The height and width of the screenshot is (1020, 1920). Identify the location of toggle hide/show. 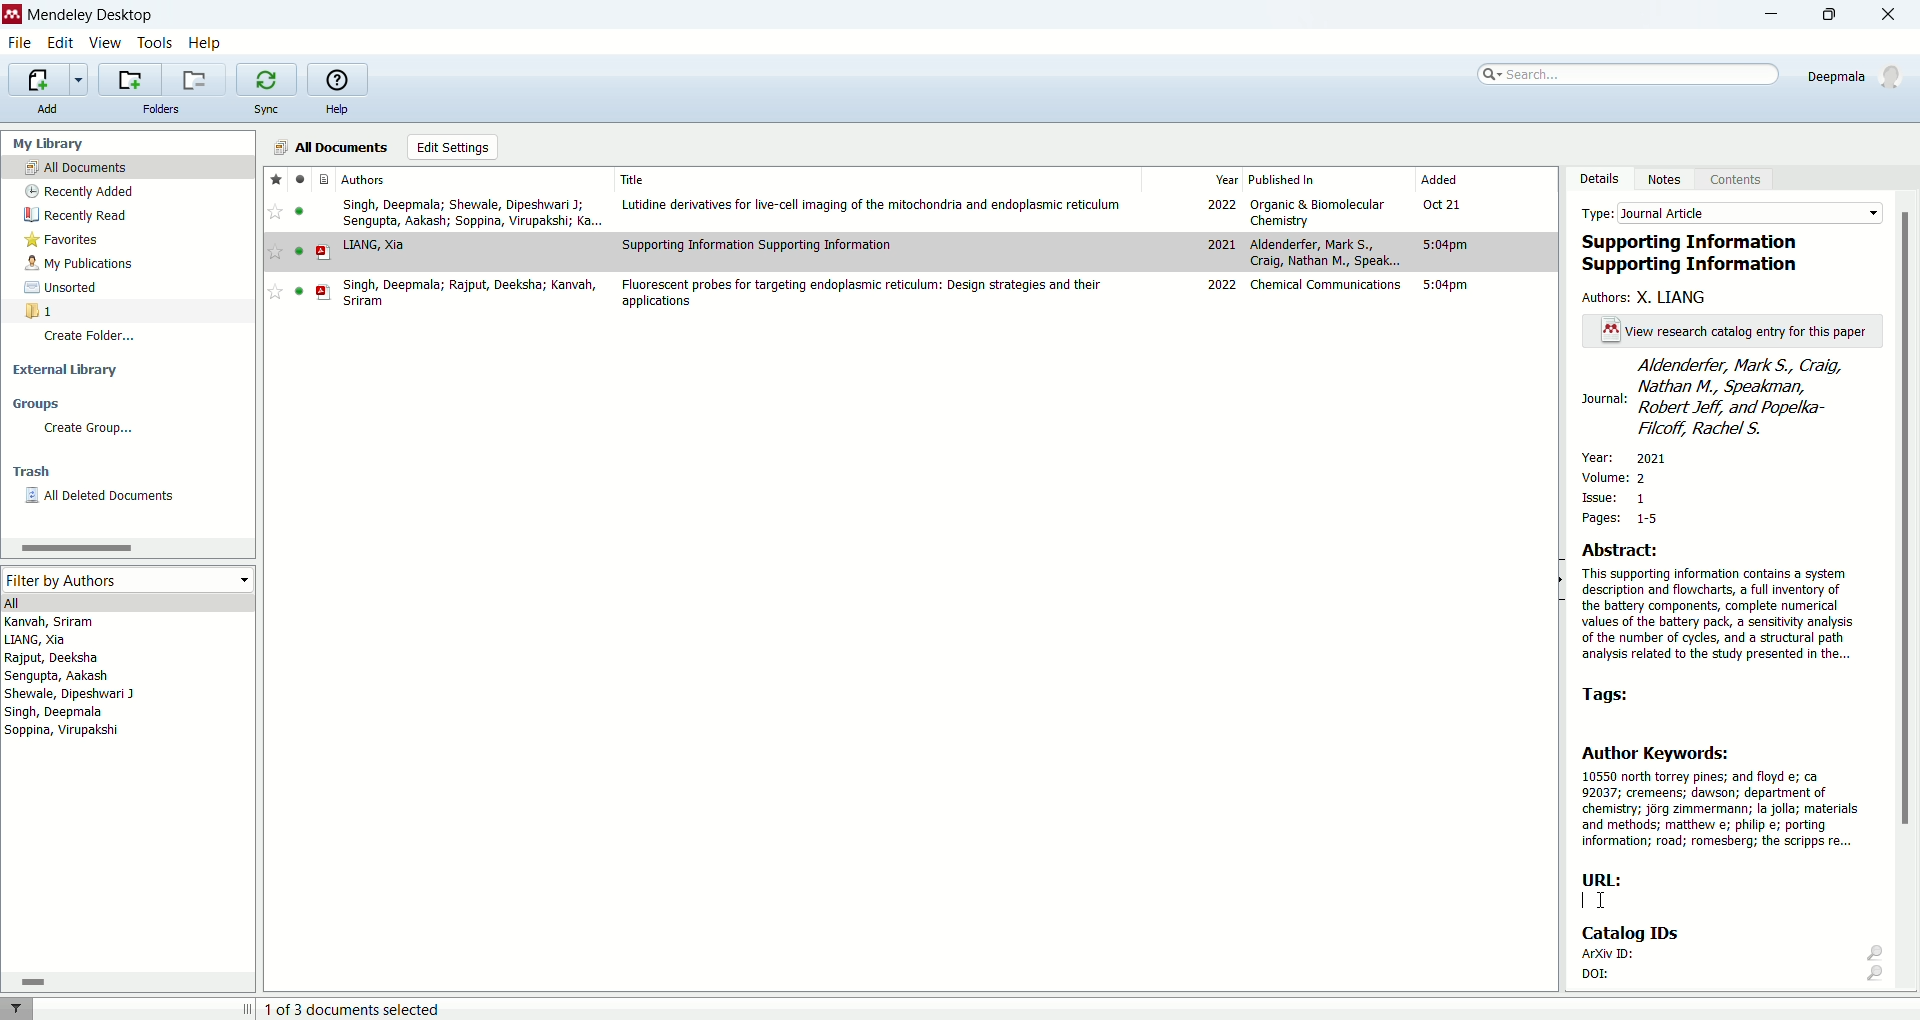
(1559, 581).